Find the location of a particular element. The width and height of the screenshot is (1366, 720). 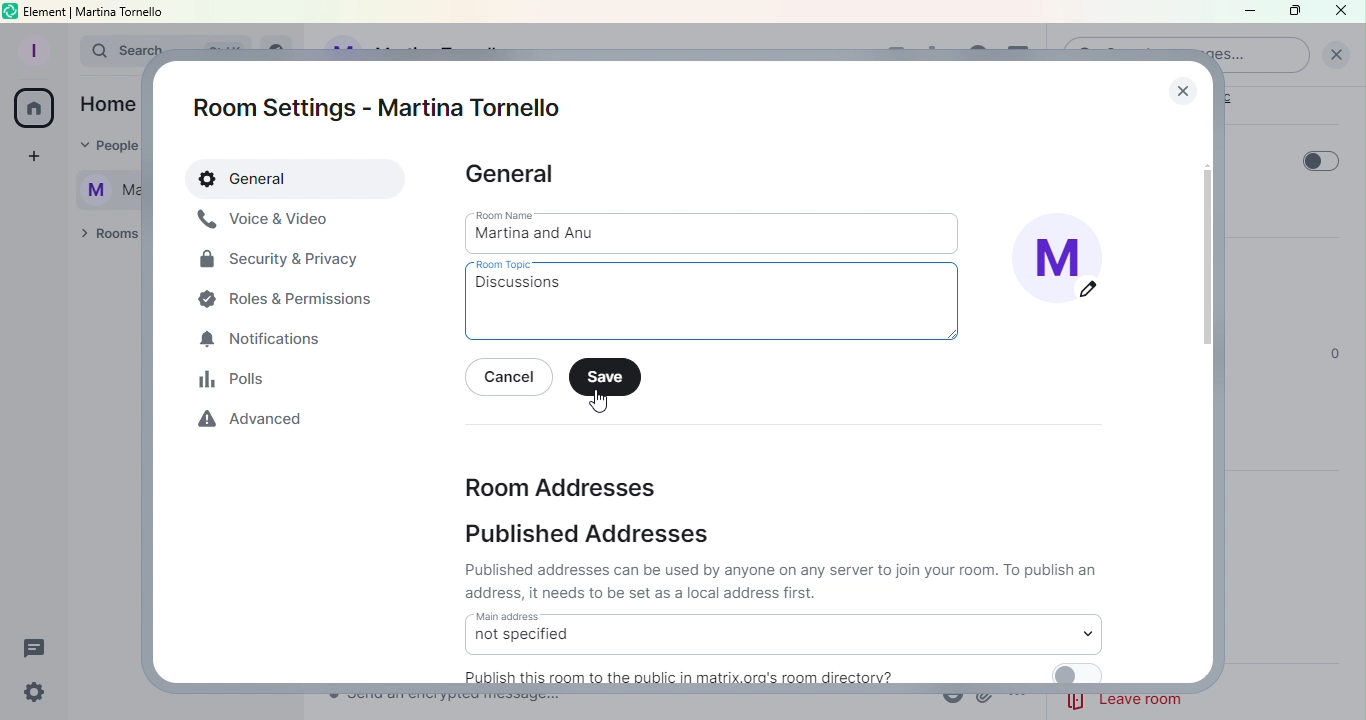

Scroll bar is located at coordinates (1209, 390).